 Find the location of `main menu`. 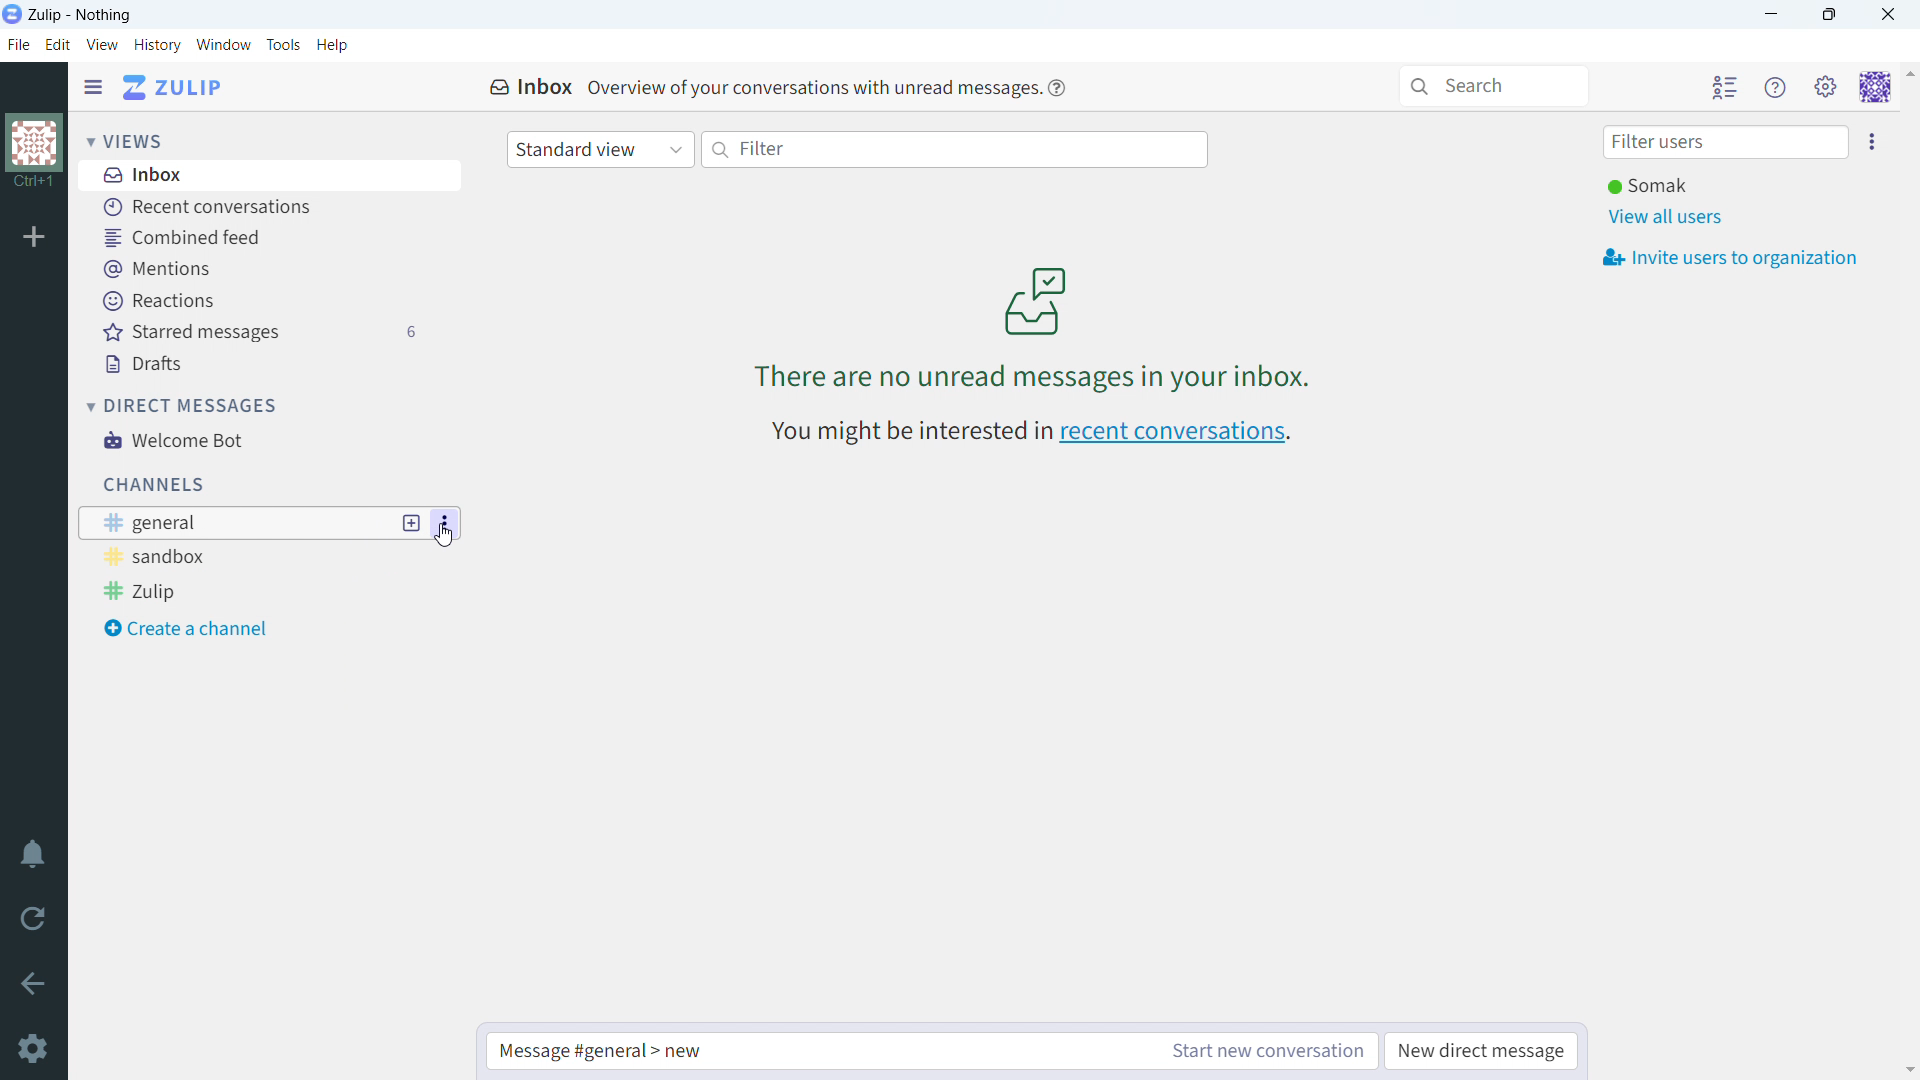

main menu is located at coordinates (1826, 88).